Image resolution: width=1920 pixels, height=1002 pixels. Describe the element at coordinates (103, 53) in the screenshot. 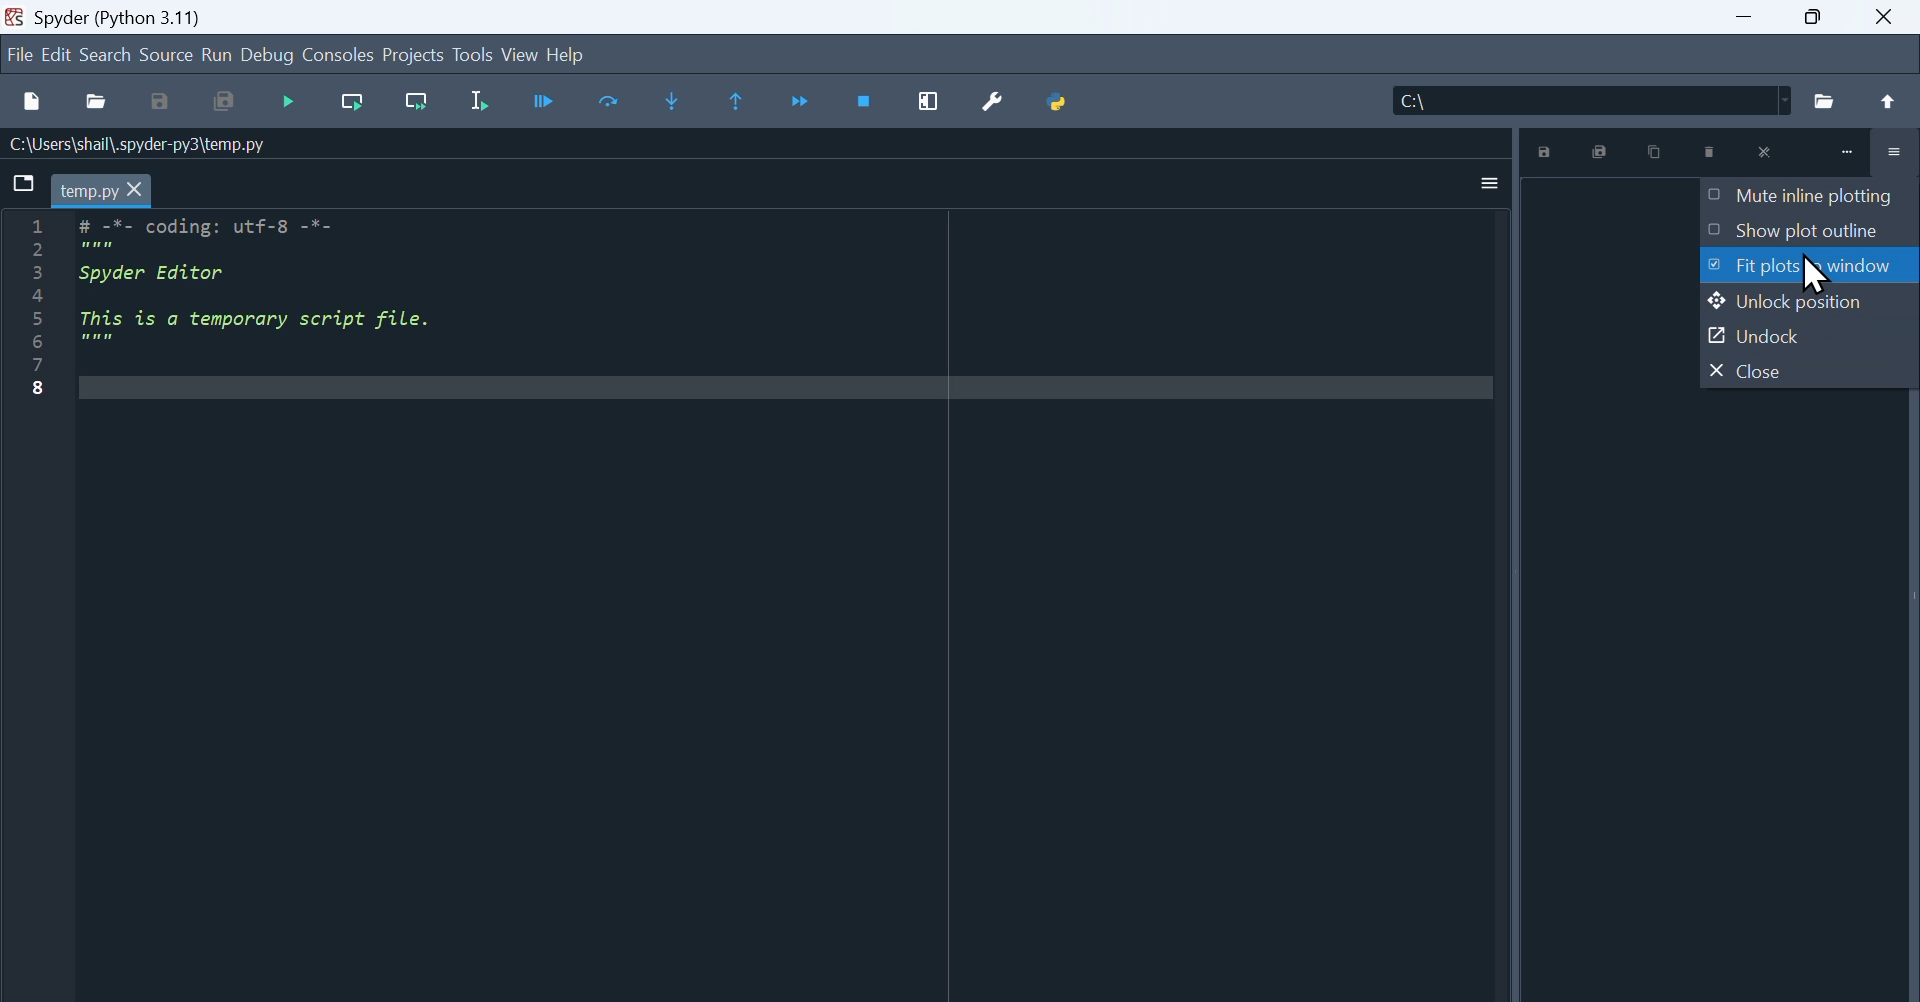

I see `Search` at that location.